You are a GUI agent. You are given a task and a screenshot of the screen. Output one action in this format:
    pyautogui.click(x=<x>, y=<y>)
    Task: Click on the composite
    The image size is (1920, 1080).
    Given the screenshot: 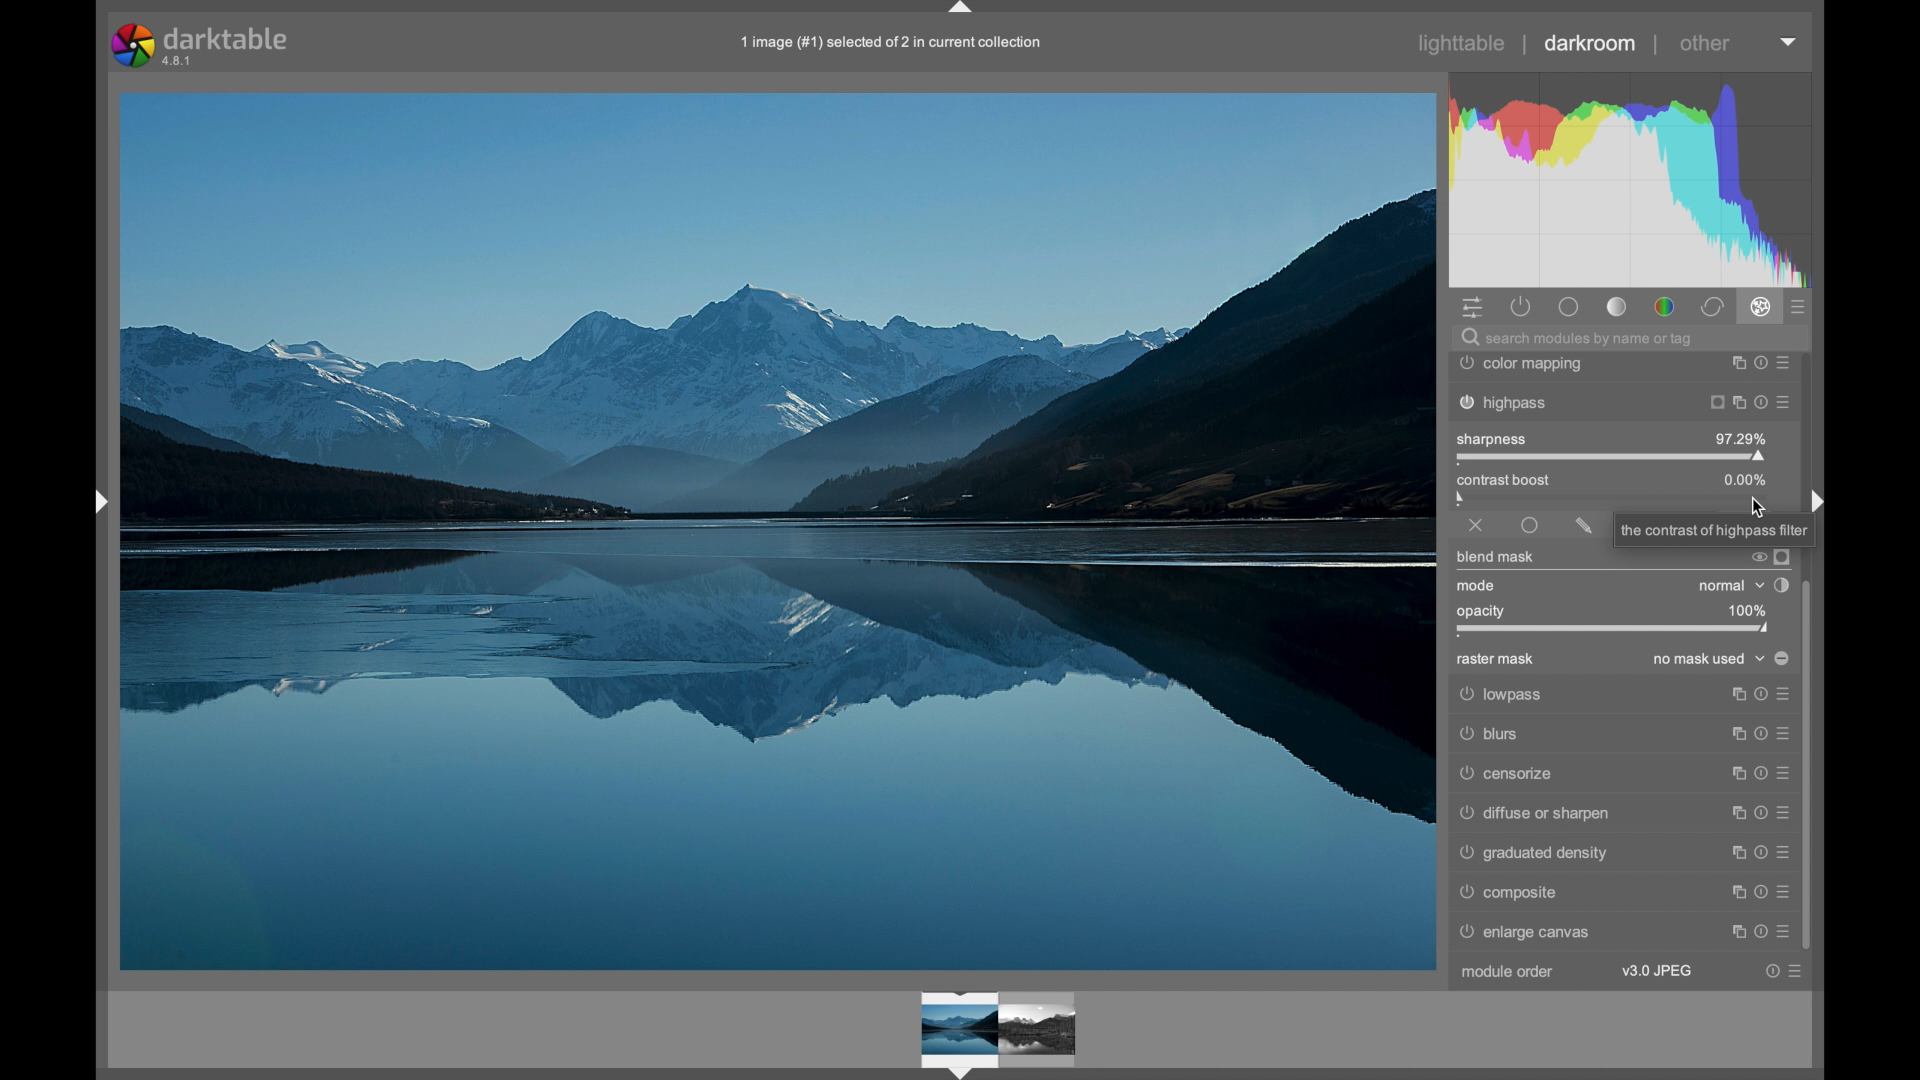 What is the action you would take?
    pyautogui.click(x=1507, y=892)
    